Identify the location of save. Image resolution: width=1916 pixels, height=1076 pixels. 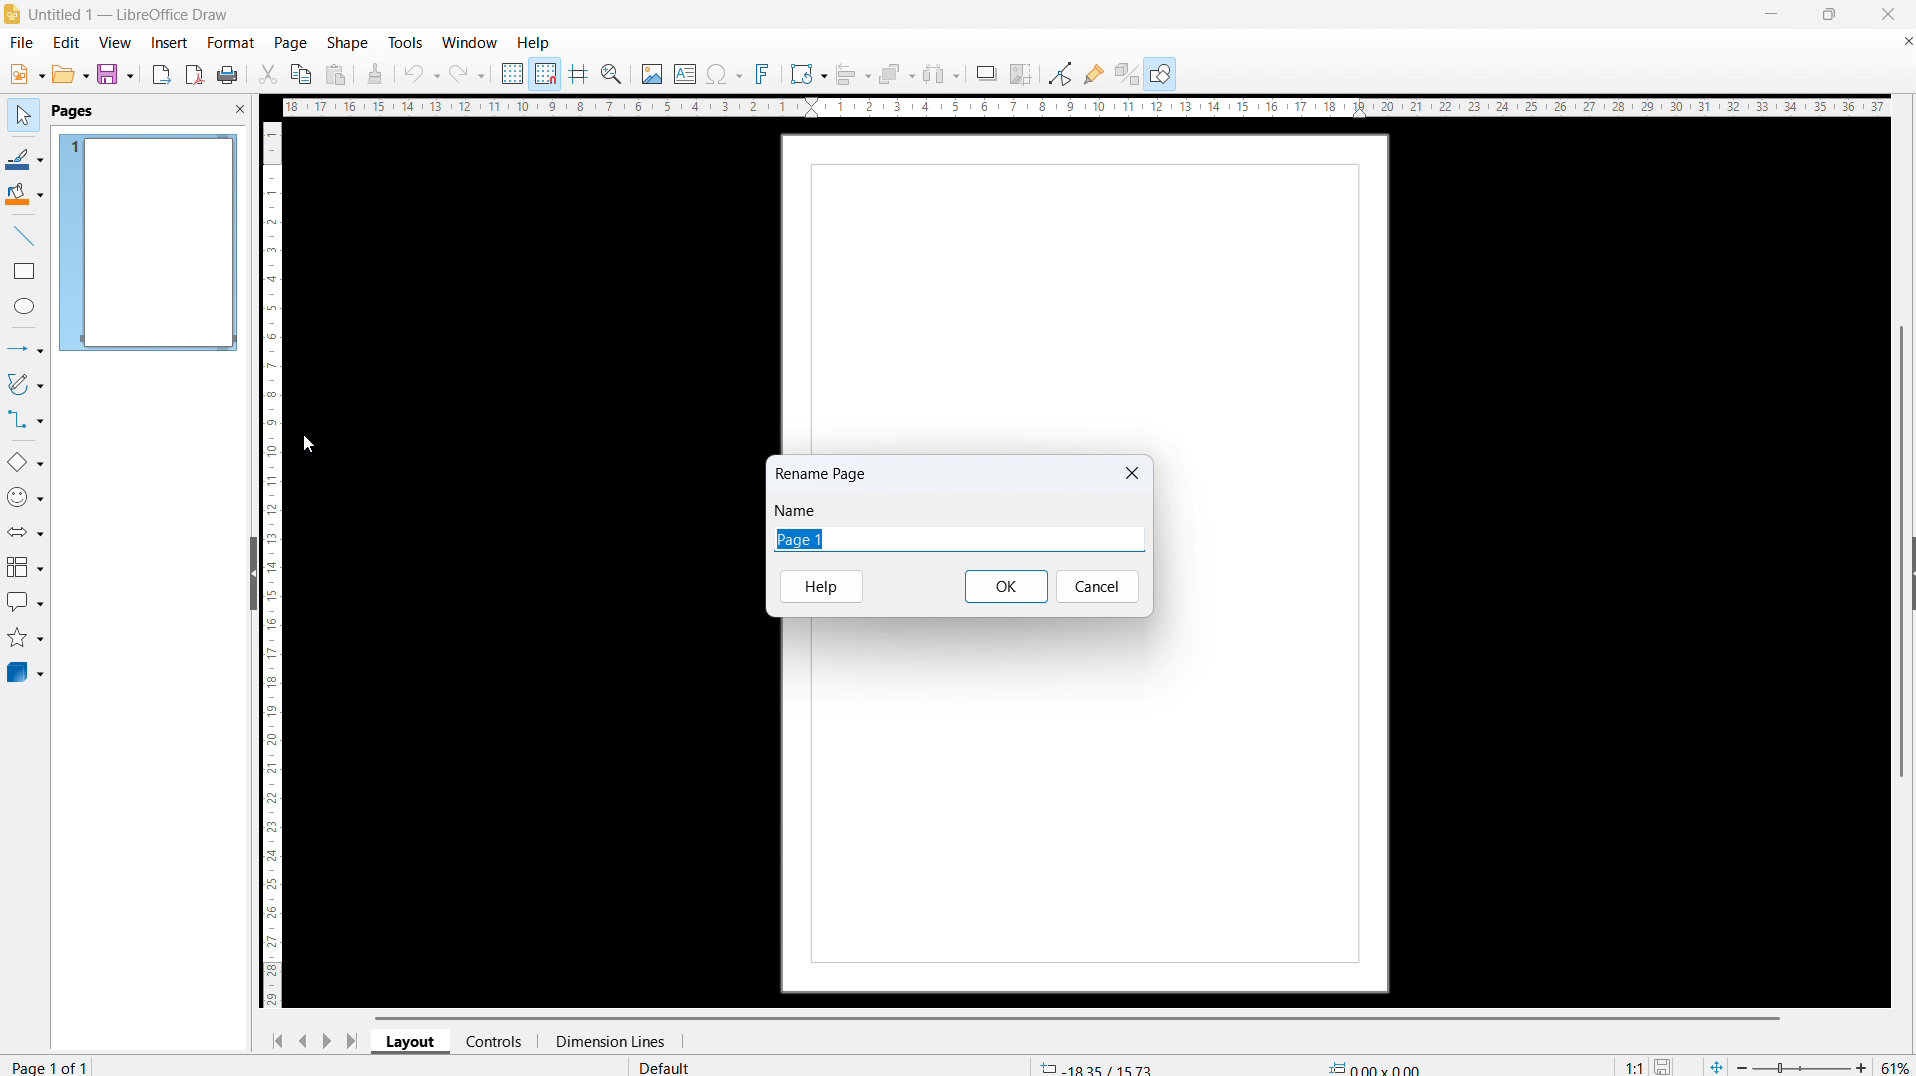
(116, 75).